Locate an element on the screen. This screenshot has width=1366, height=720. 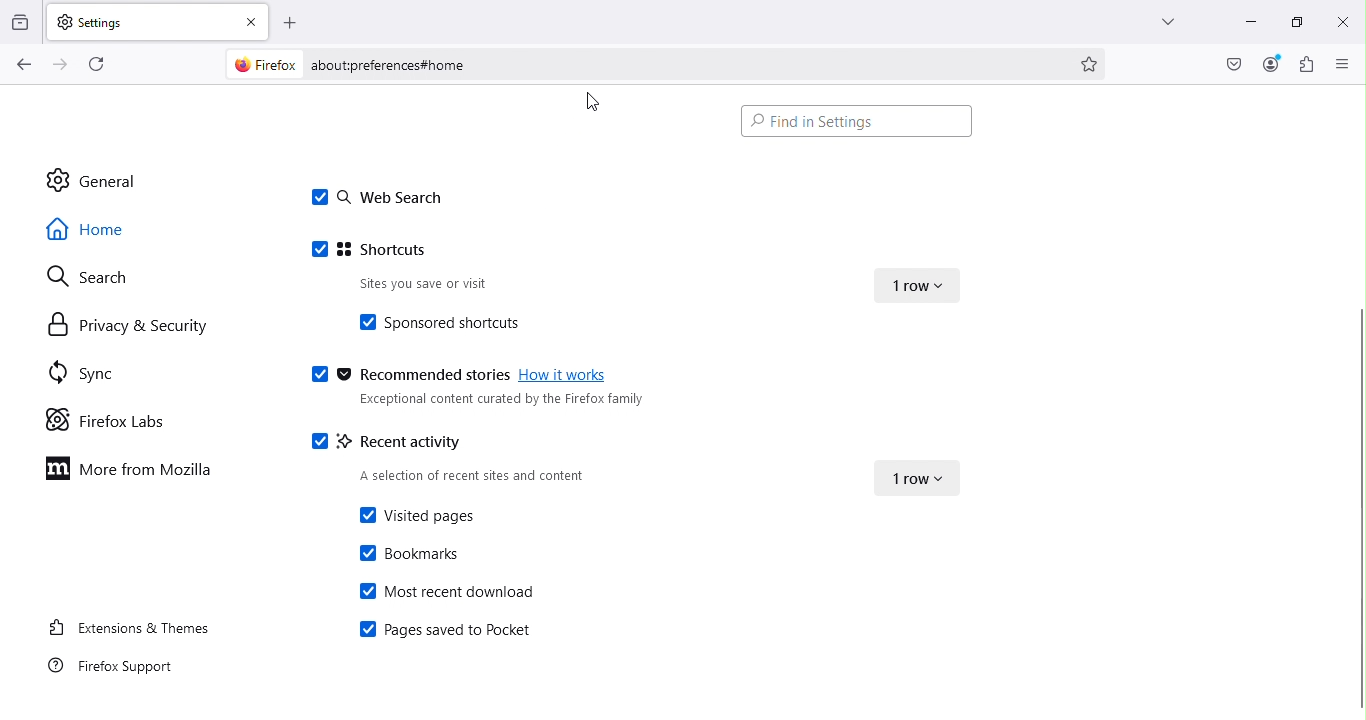
Close is located at coordinates (1340, 19).